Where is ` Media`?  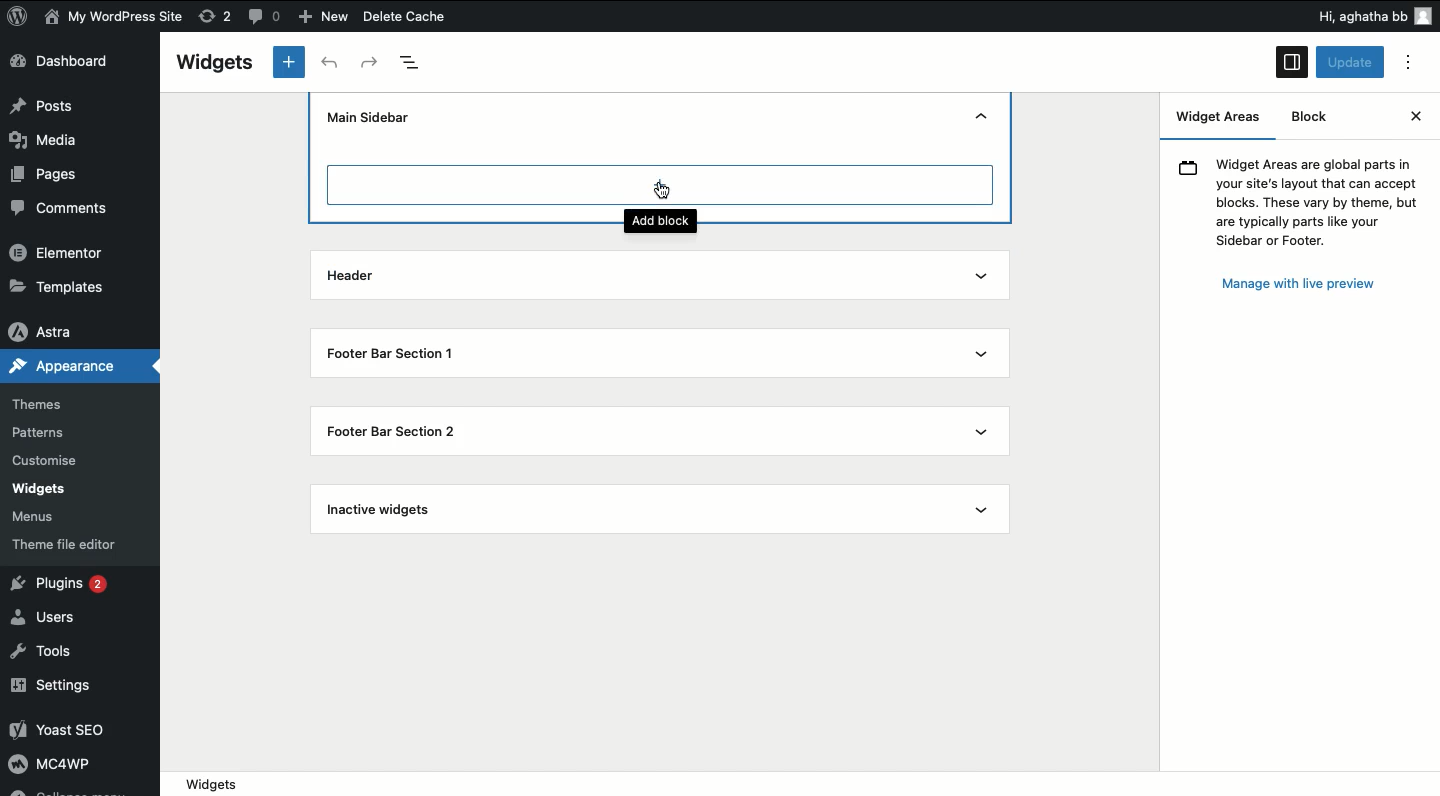  Media is located at coordinates (55, 139).